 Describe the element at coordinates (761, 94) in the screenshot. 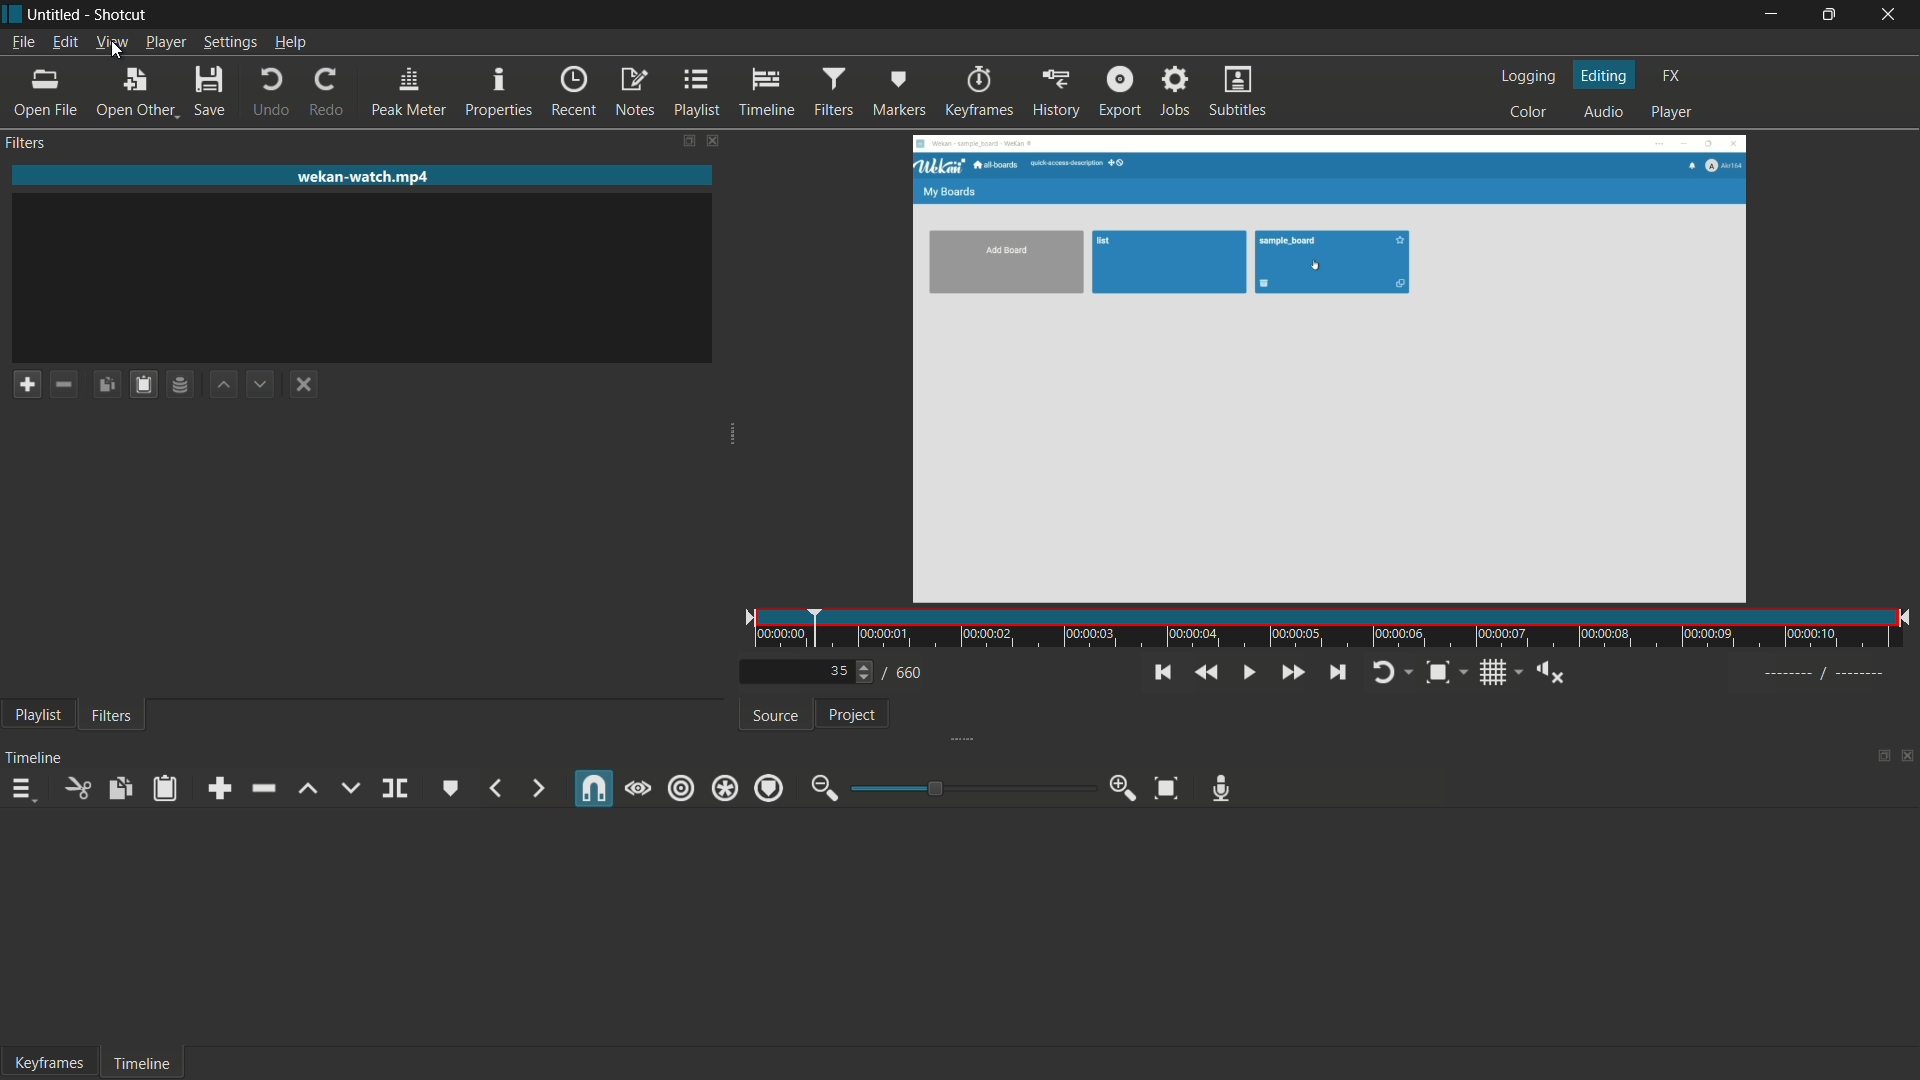

I see `timeline` at that location.